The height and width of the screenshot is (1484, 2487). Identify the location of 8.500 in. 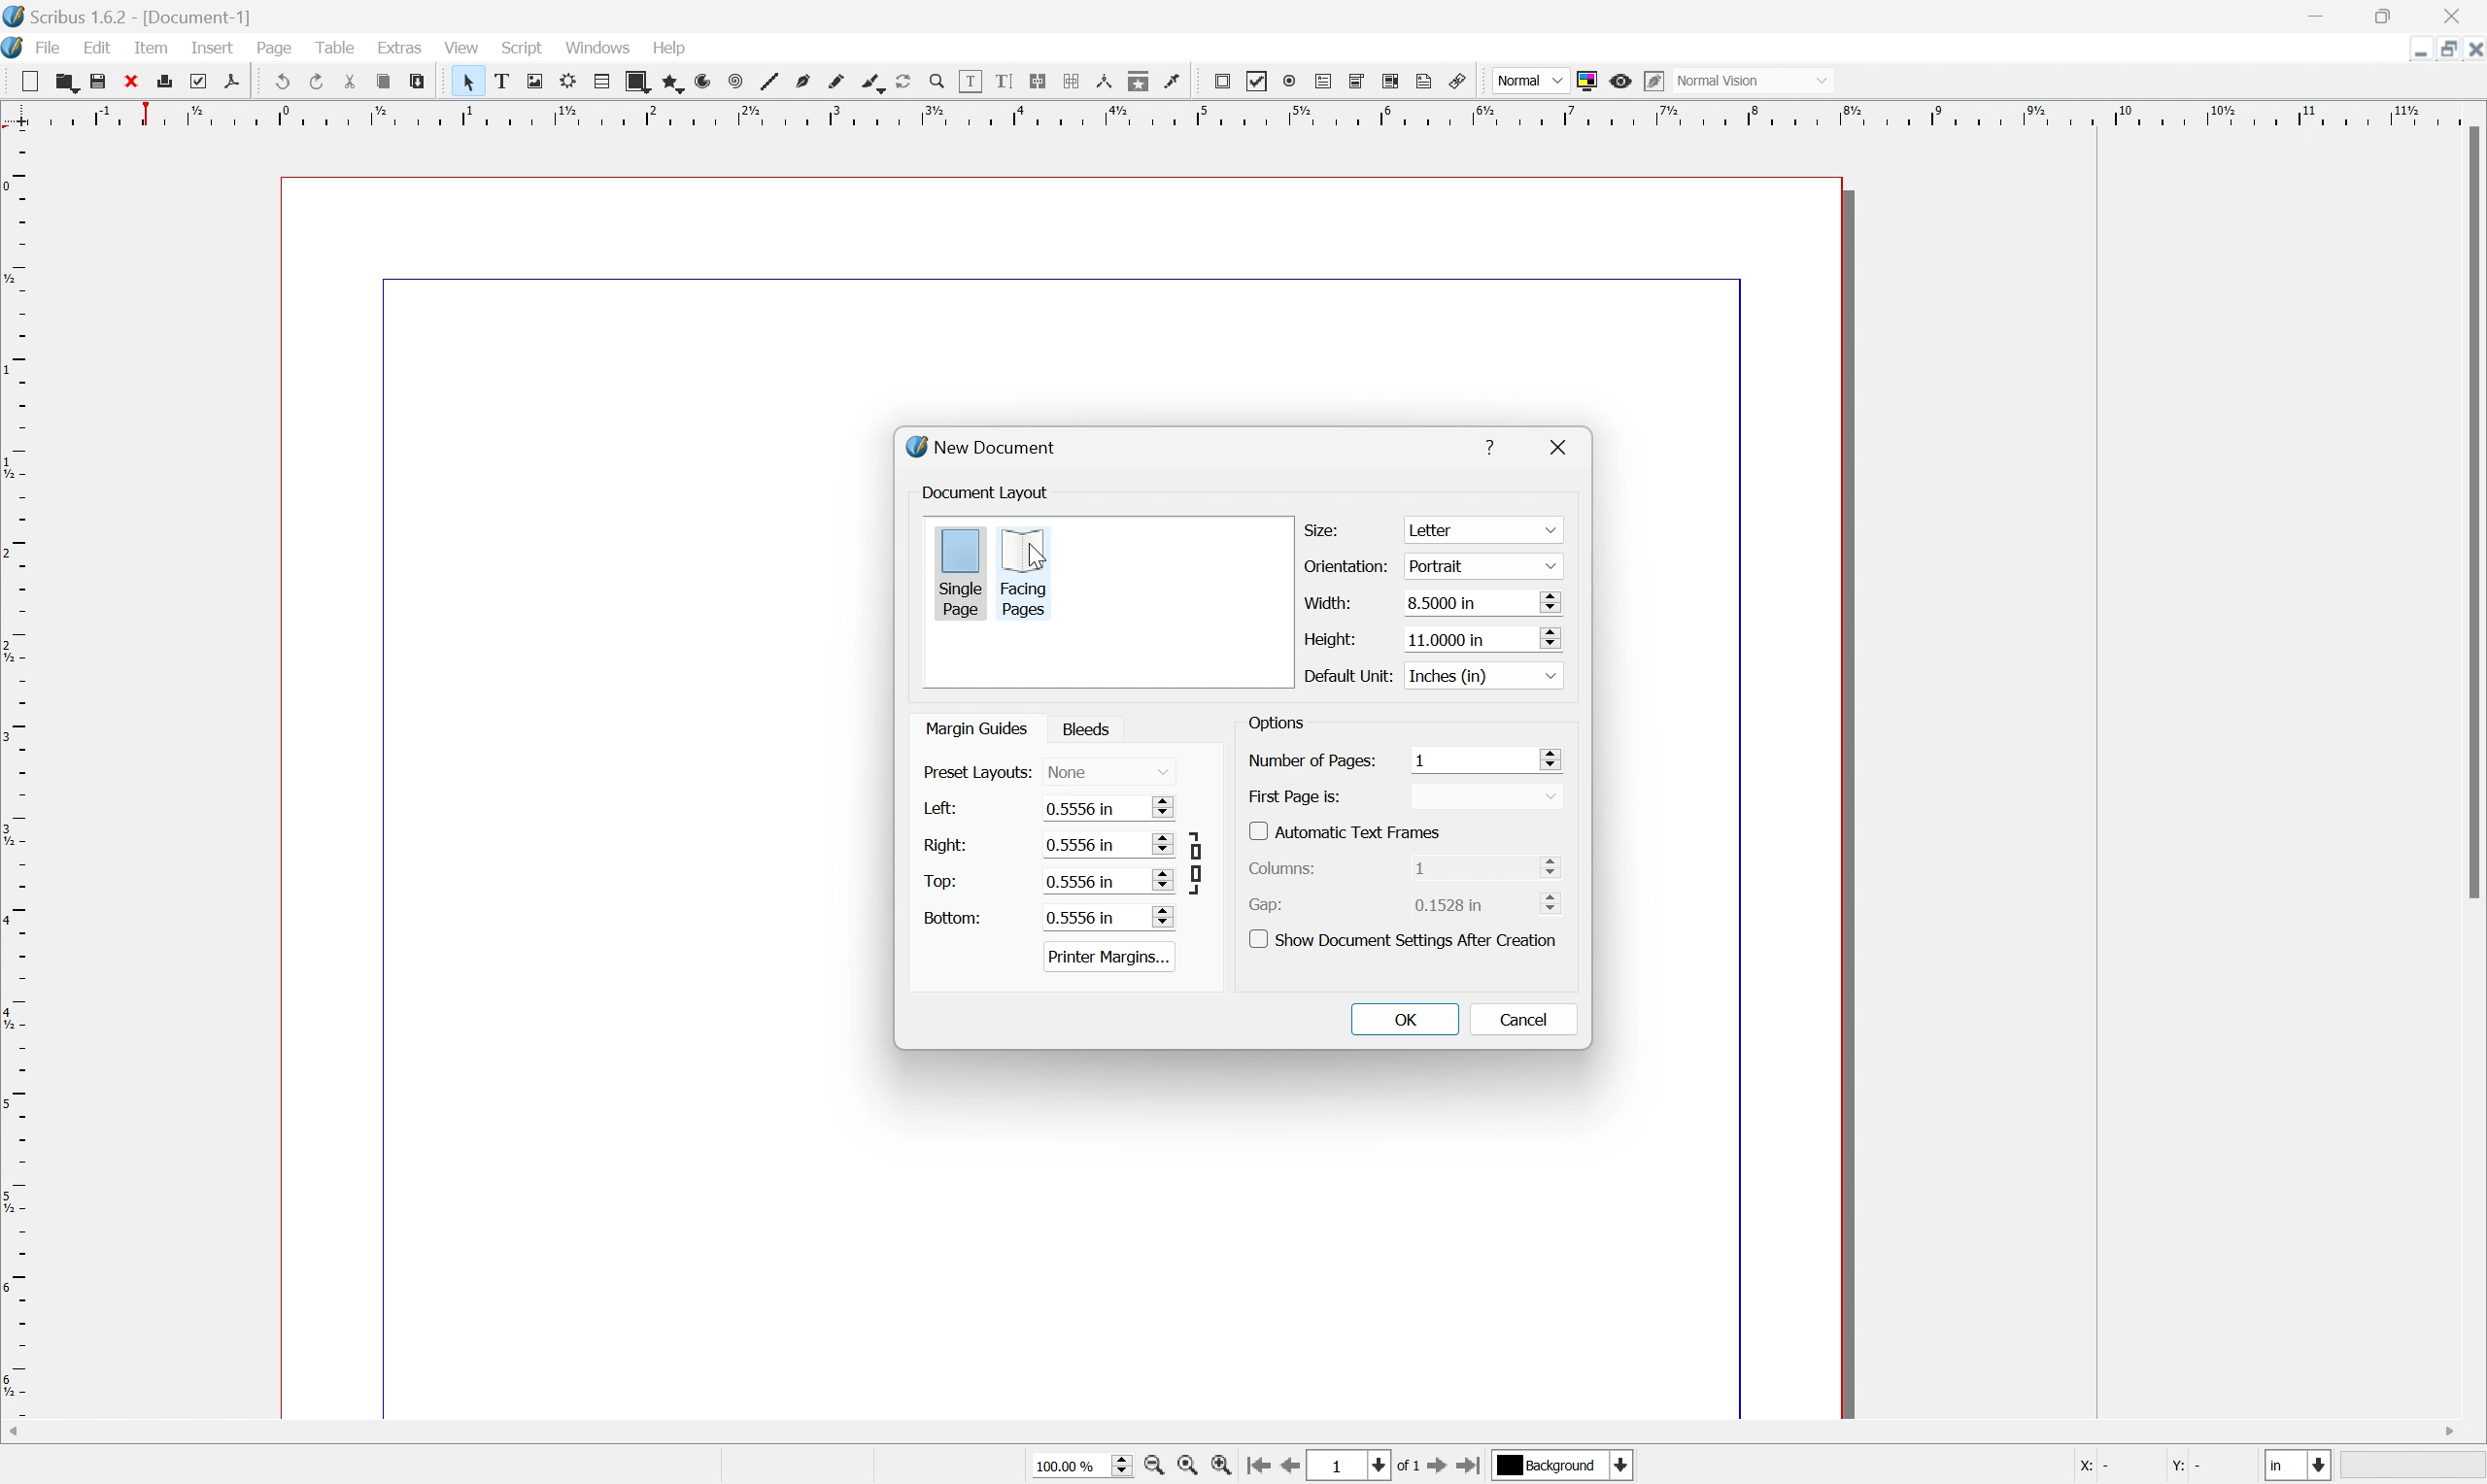
(1482, 604).